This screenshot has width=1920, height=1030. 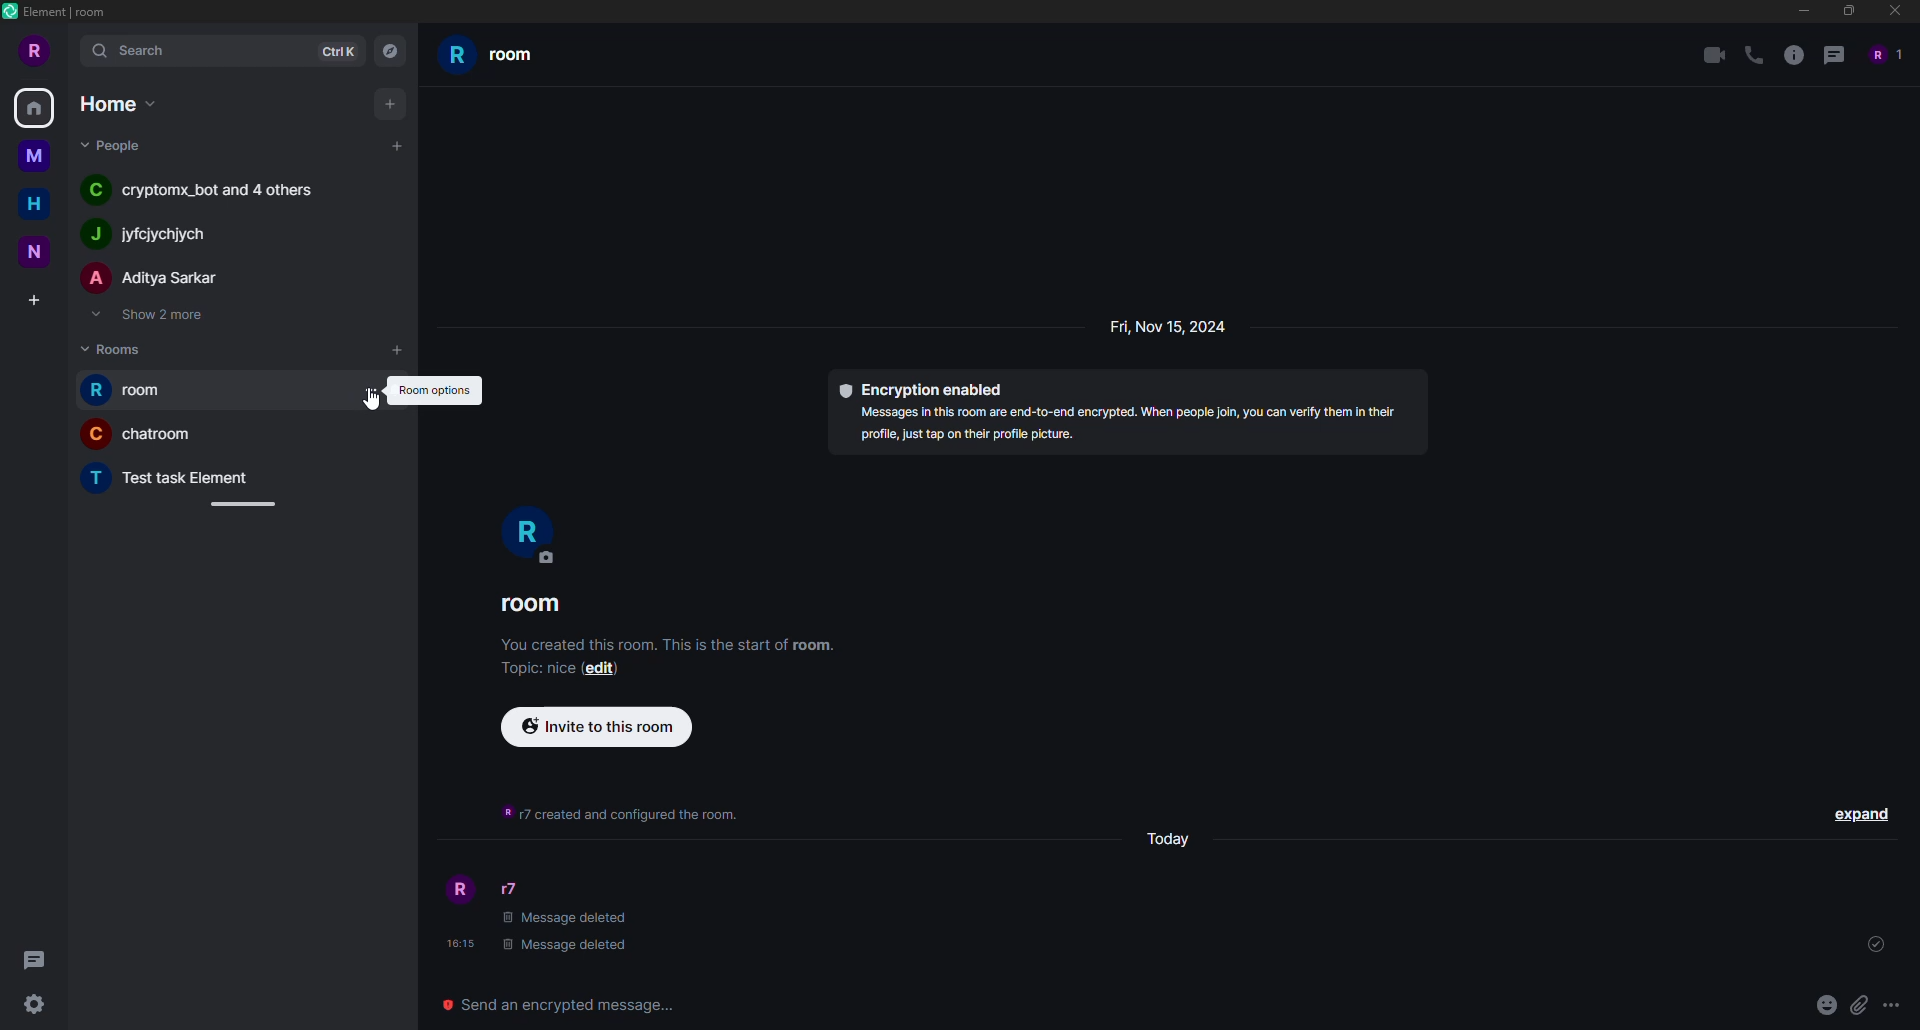 What do you see at coordinates (603, 672) in the screenshot?
I see `edit` at bounding box center [603, 672].